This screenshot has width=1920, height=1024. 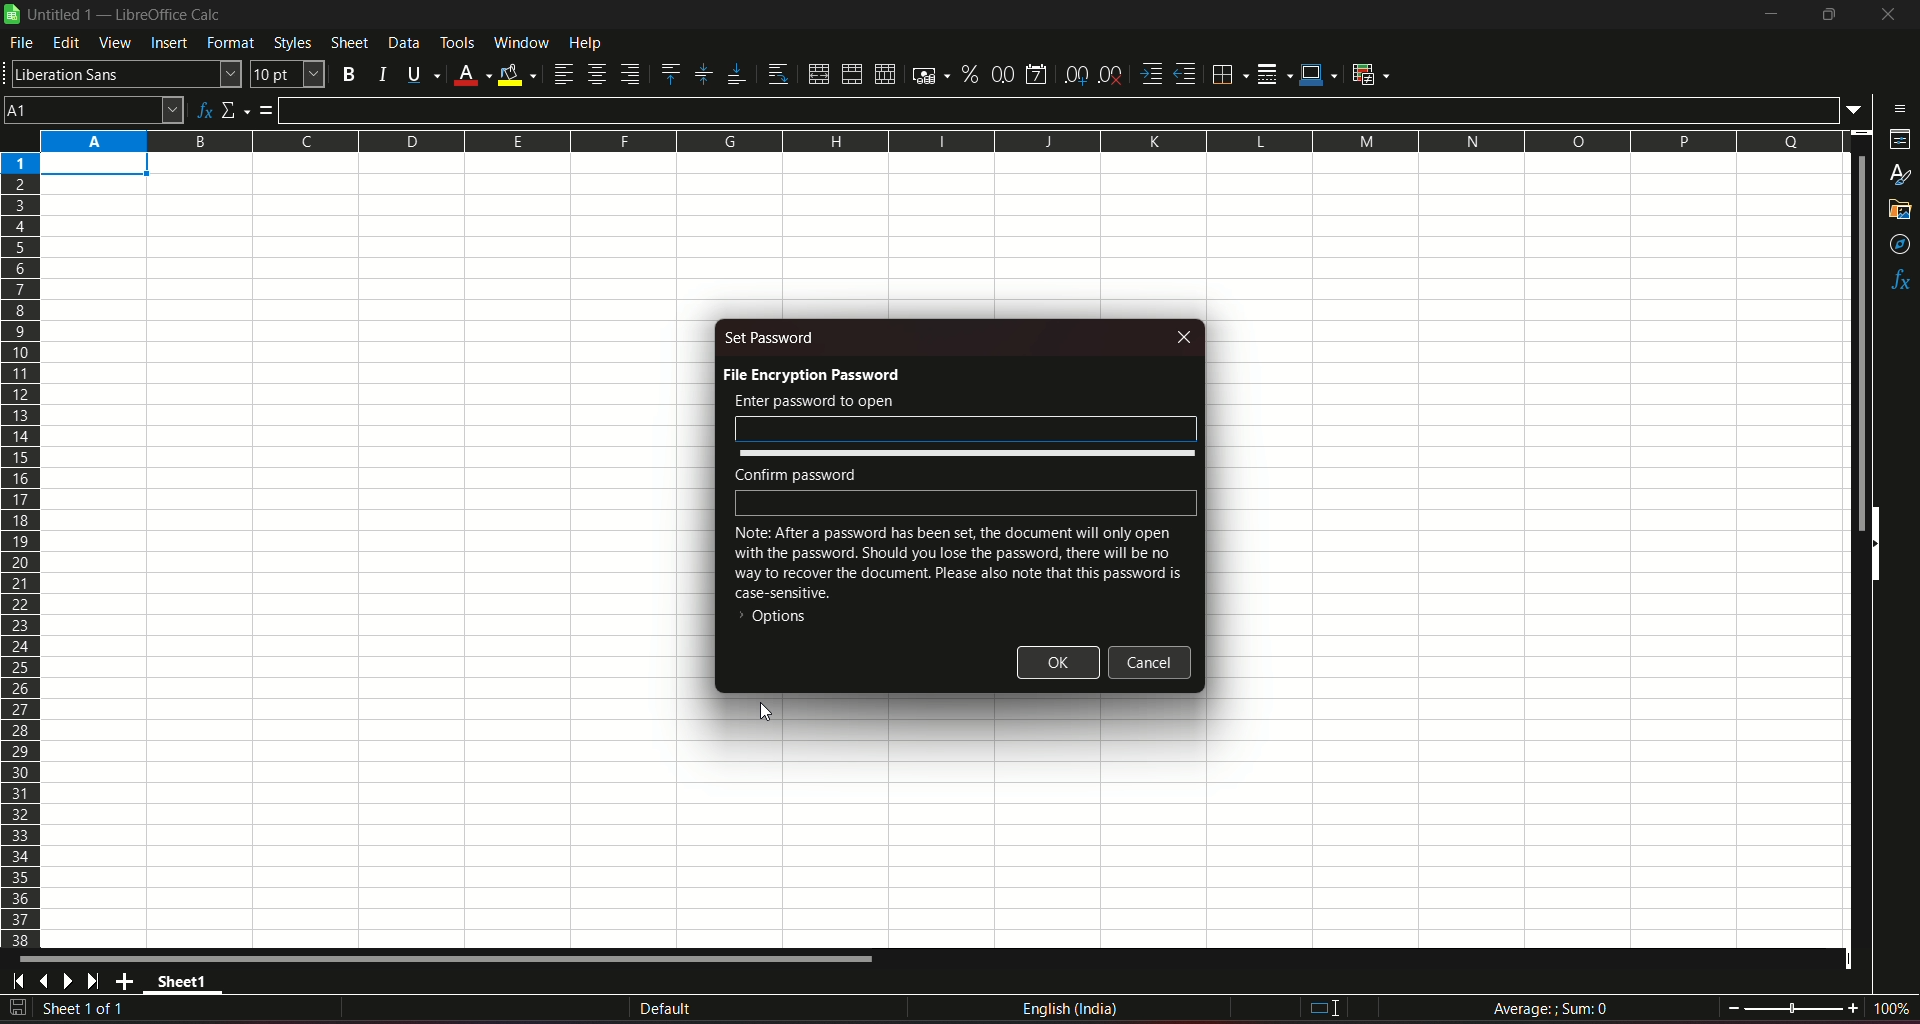 What do you see at coordinates (1898, 244) in the screenshot?
I see `navigator` at bounding box center [1898, 244].